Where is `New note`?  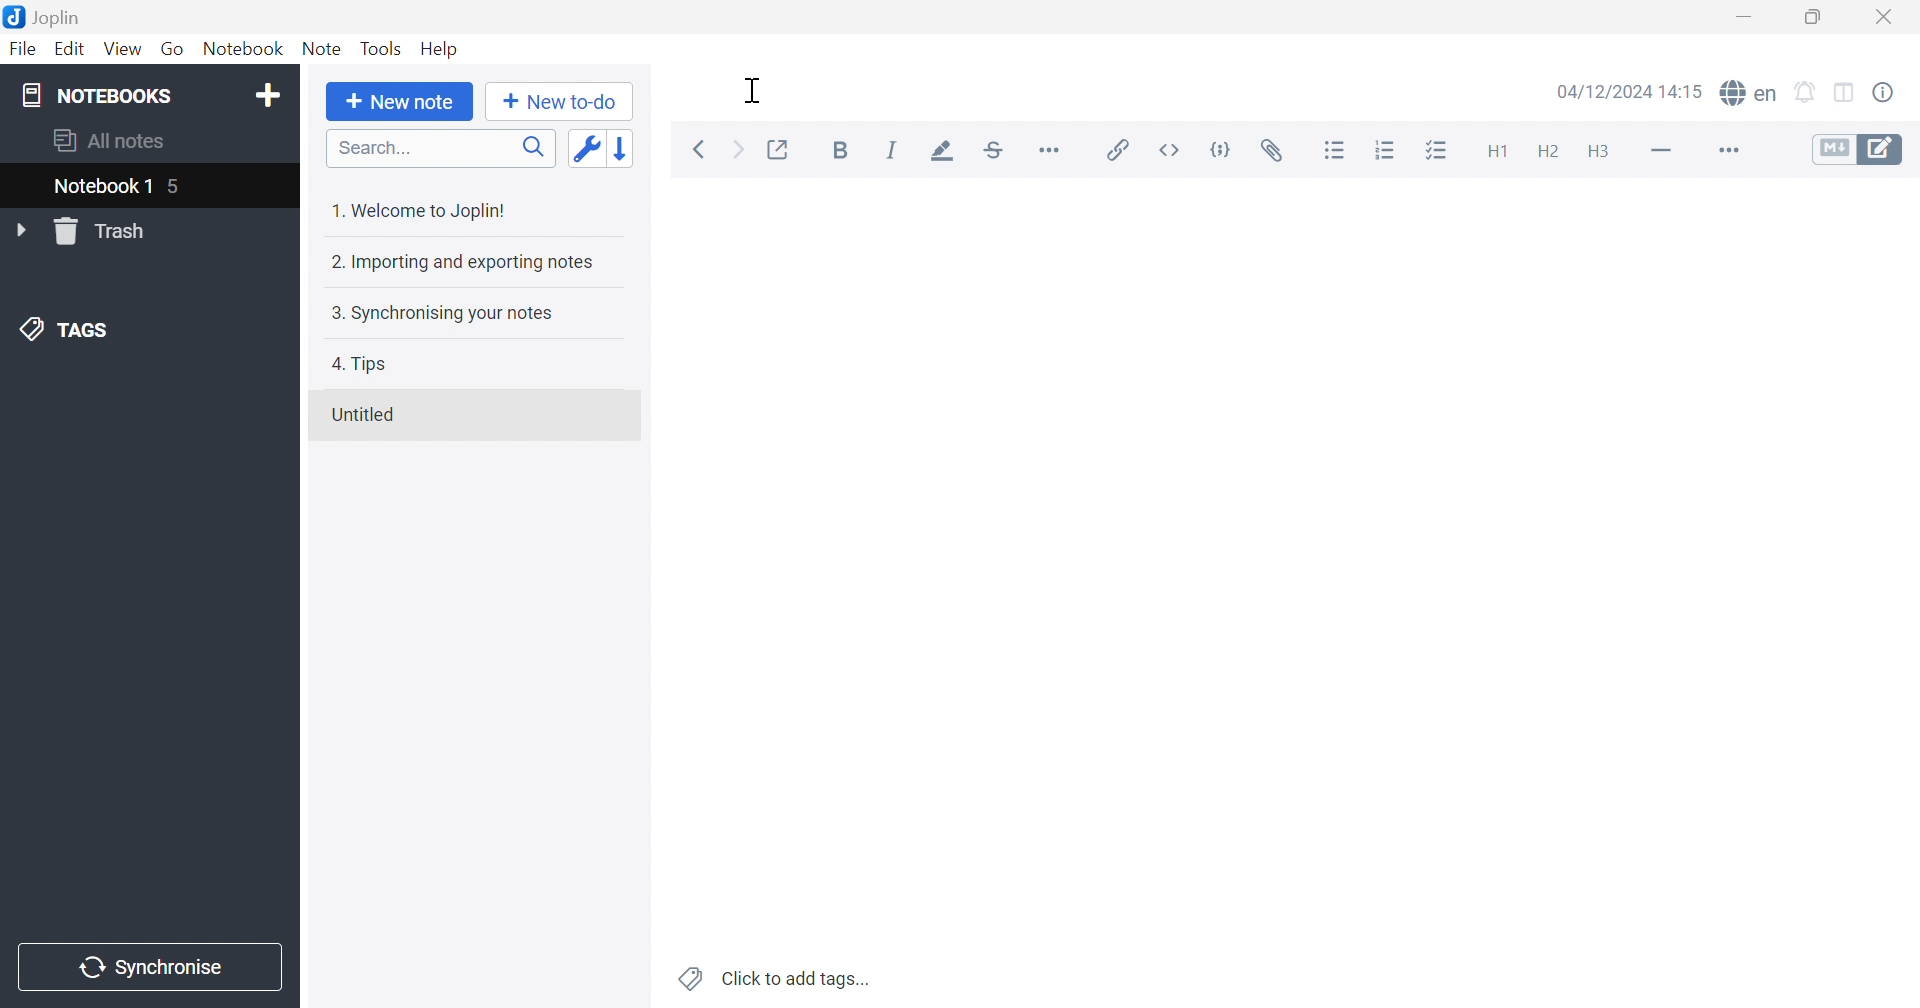
New note is located at coordinates (400, 102).